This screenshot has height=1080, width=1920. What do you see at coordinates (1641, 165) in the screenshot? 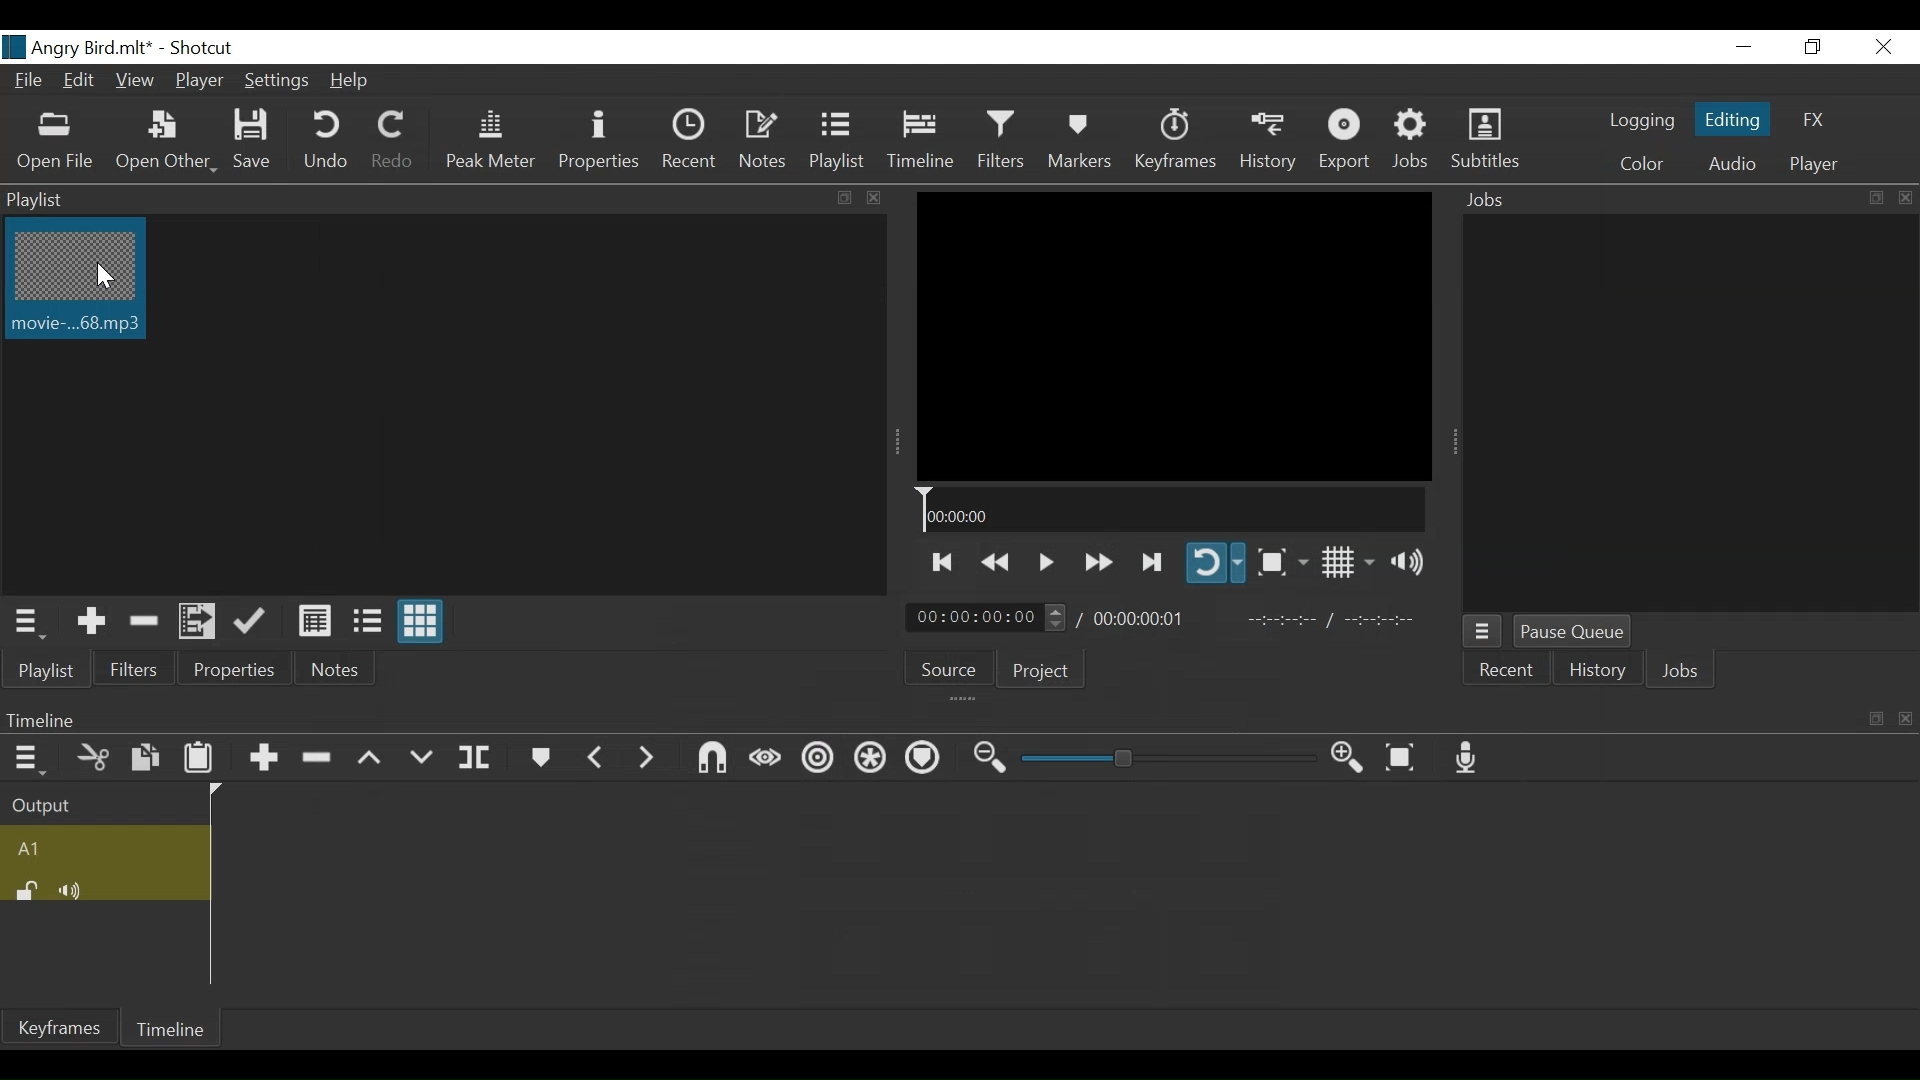
I see `Color` at bounding box center [1641, 165].